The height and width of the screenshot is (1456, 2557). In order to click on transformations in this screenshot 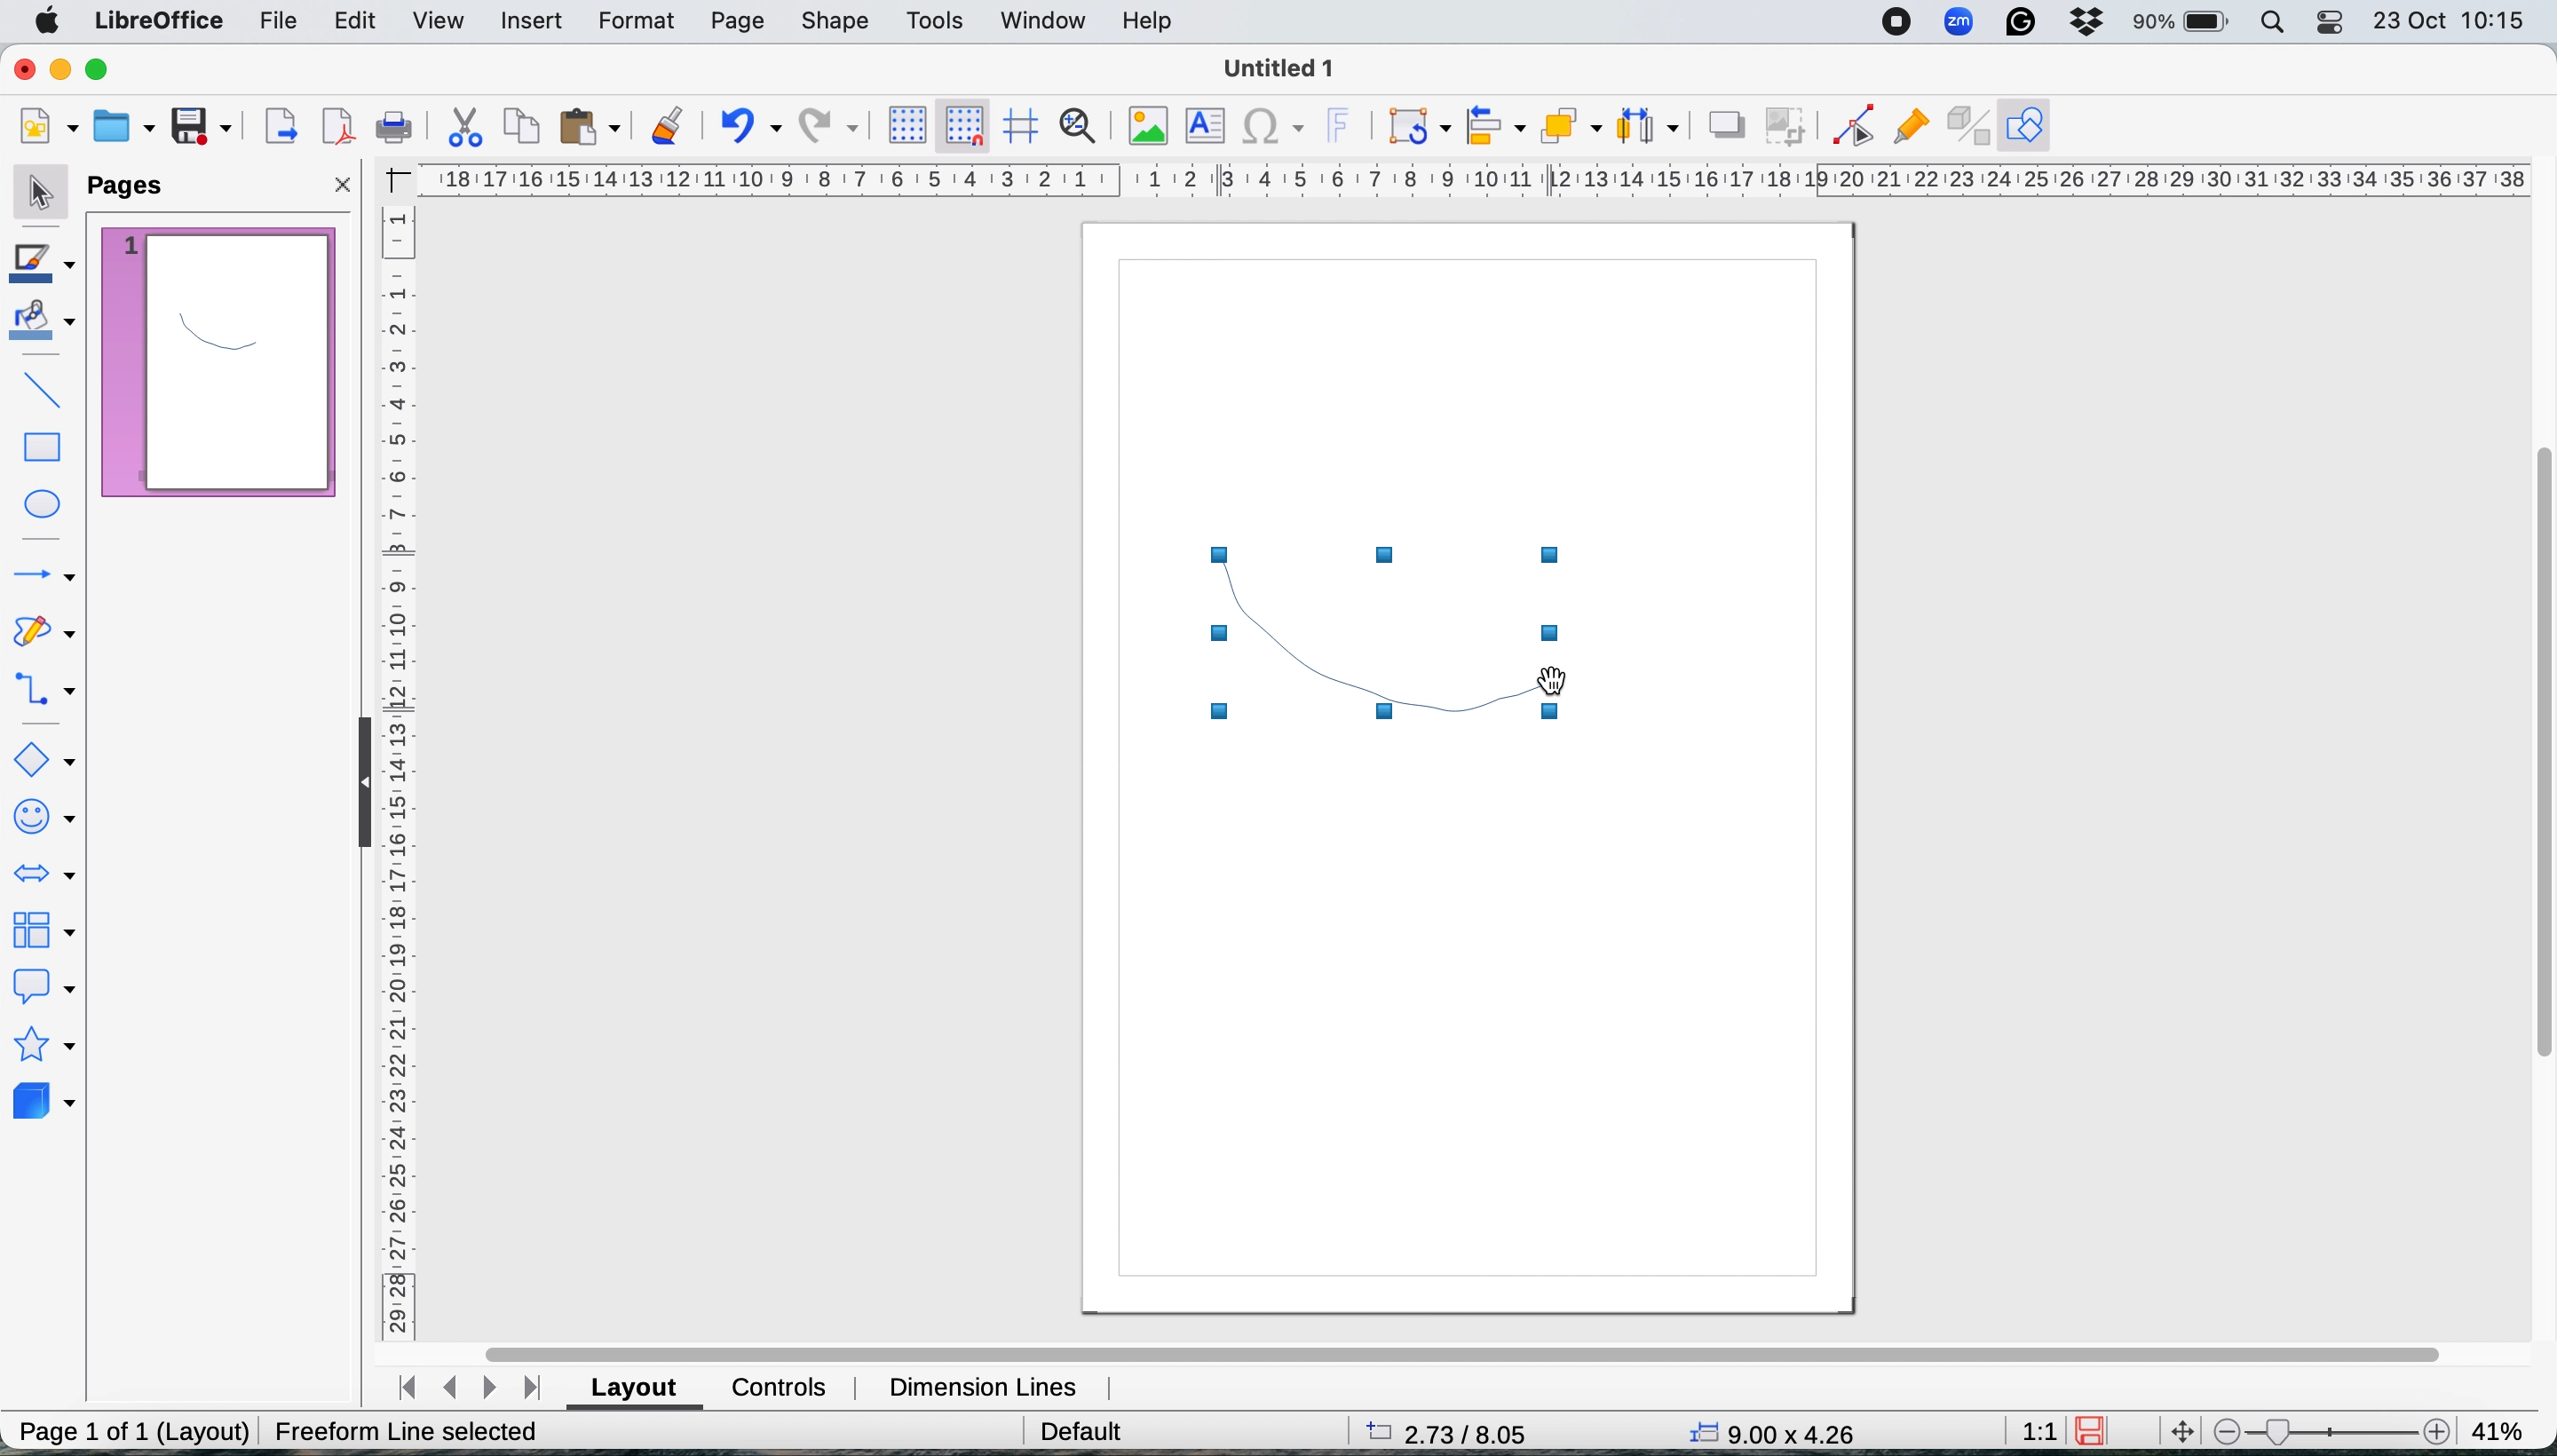, I will do `click(1418, 128)`.